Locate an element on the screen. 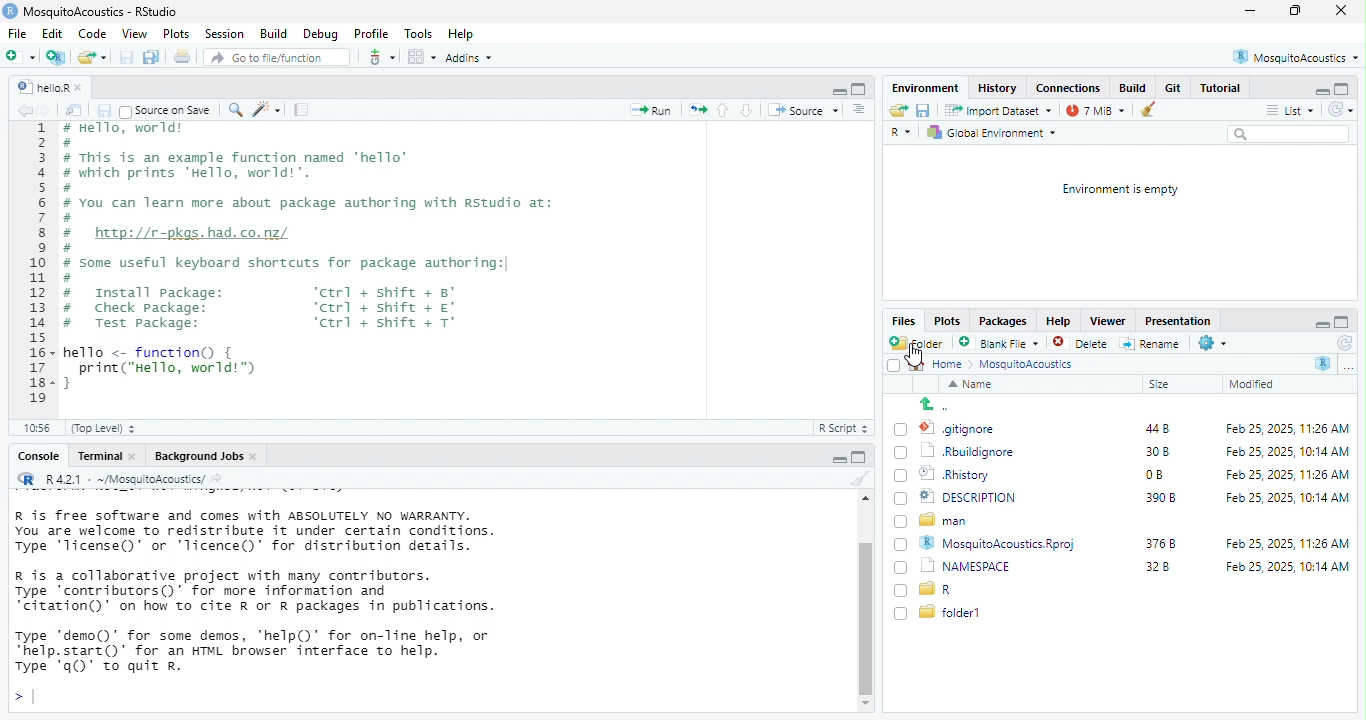 This screenshot has height=720, width=1366. Feb 25, 2025, 10:14 AM is located at coordinates (1286, 497).